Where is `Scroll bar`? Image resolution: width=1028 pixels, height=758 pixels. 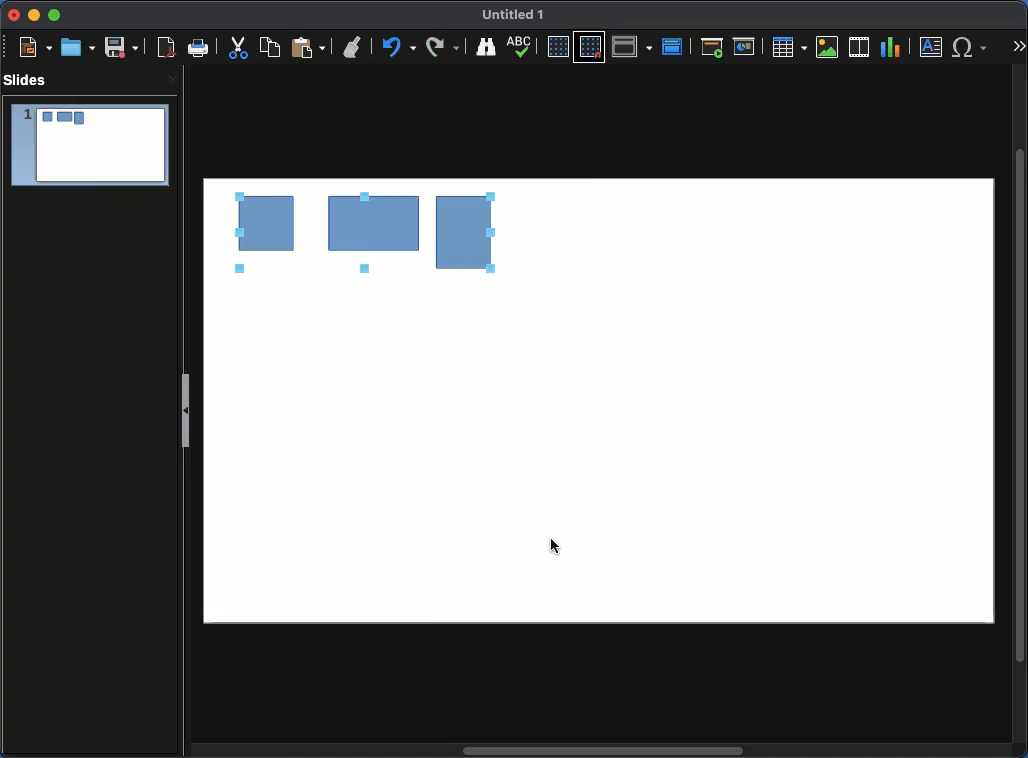 Scroll bar is located at coordinates (605, 752).